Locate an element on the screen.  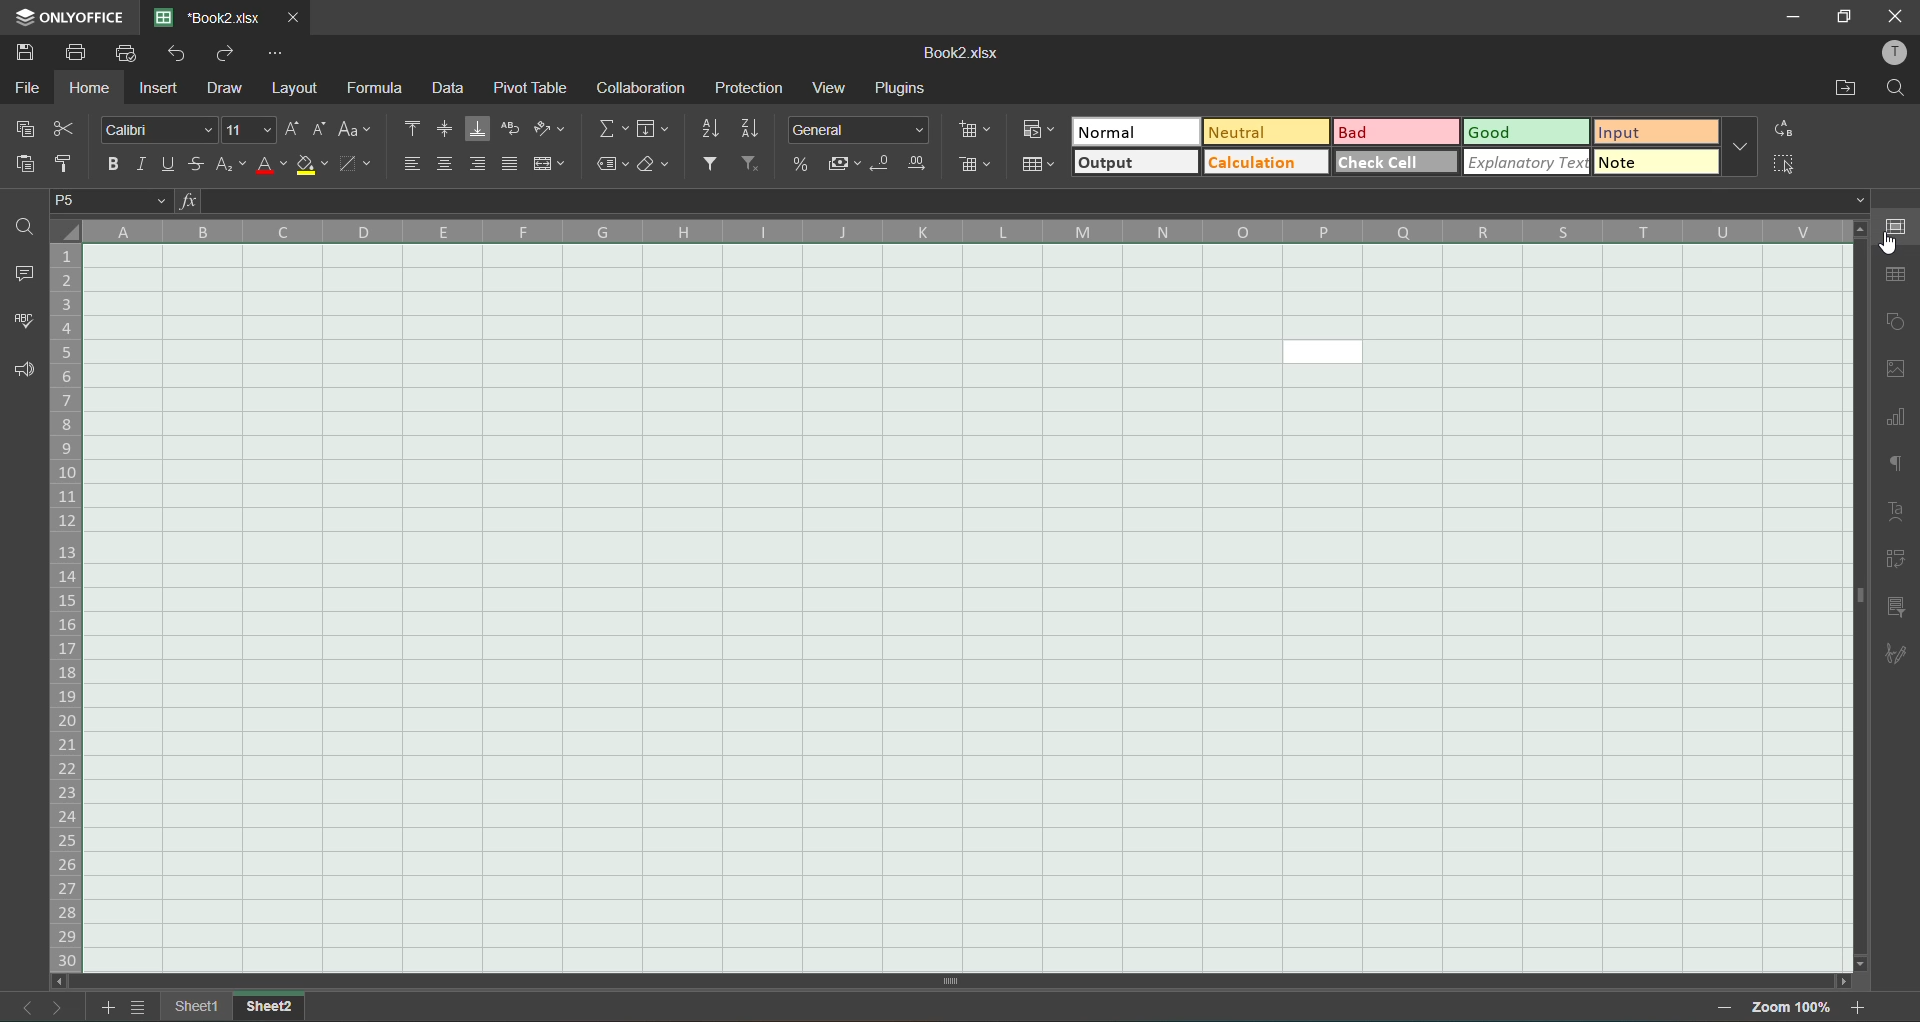
comments is located at coordinates (25, 272).